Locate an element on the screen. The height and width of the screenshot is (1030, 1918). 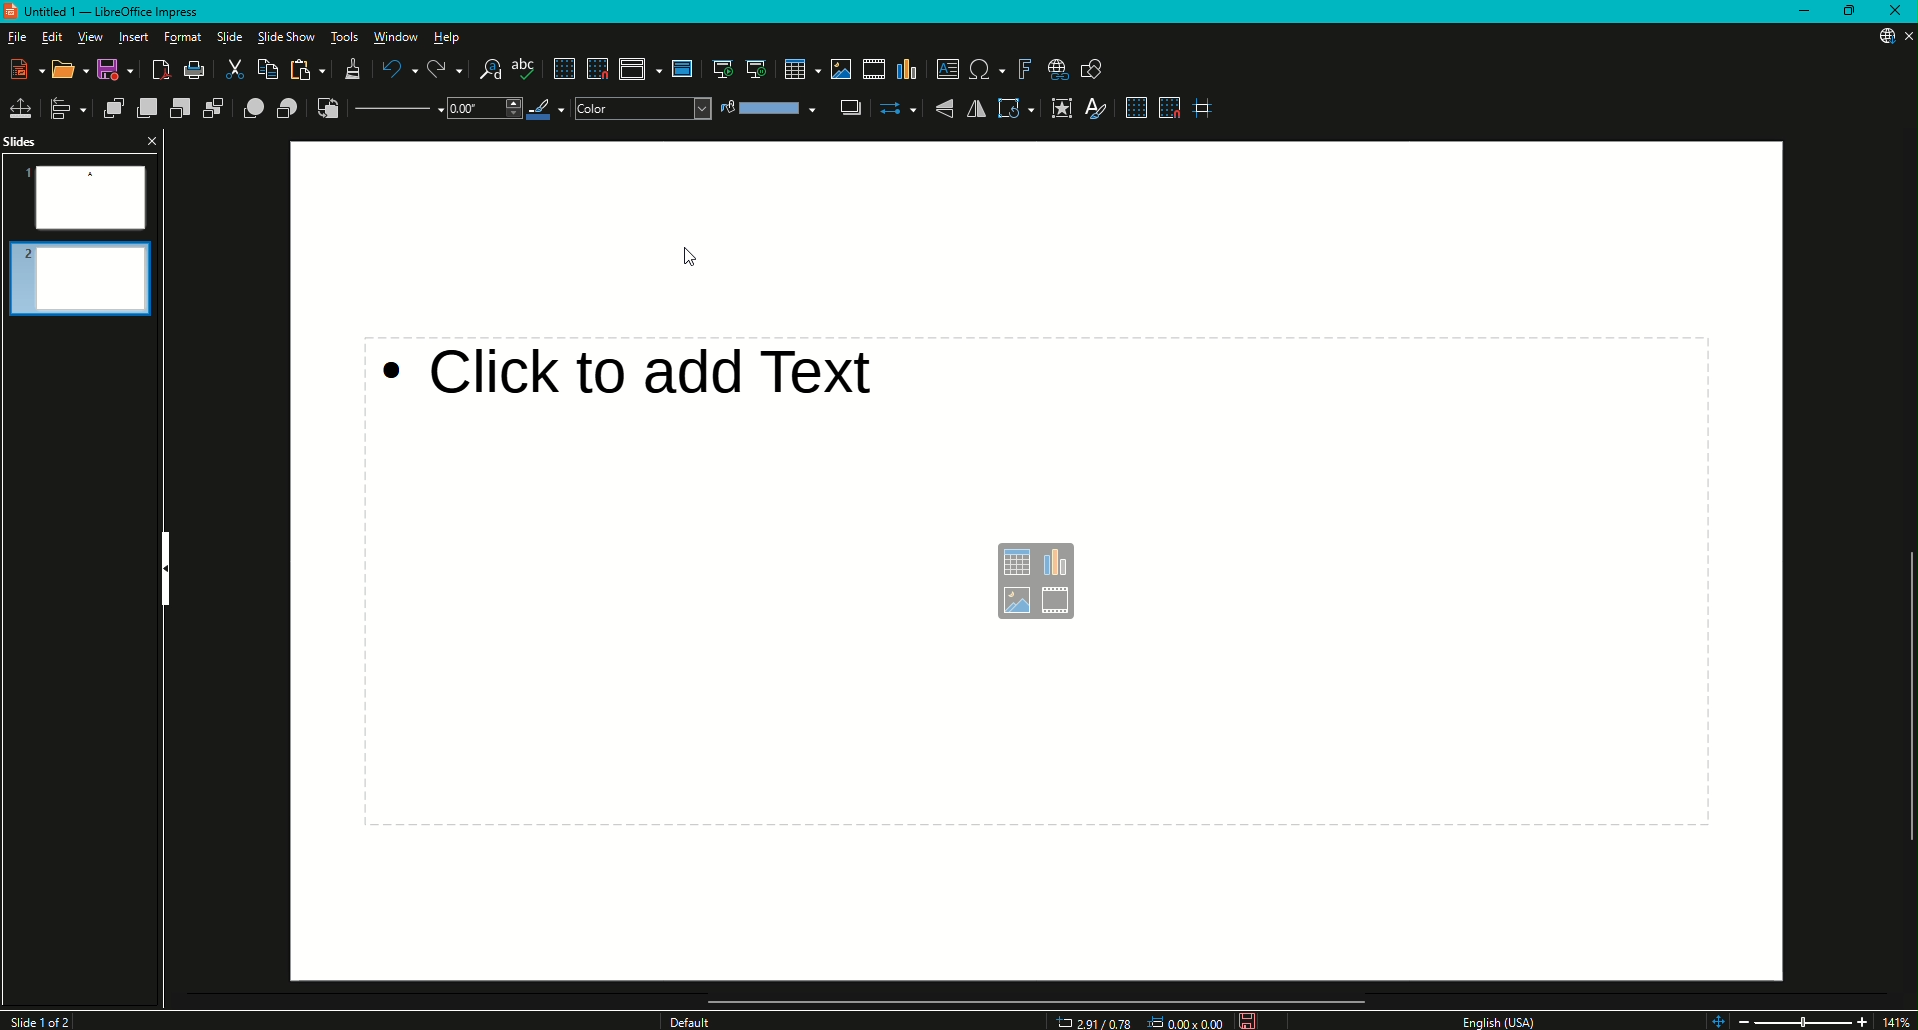
Shadow is located at coordinates (850, 108).